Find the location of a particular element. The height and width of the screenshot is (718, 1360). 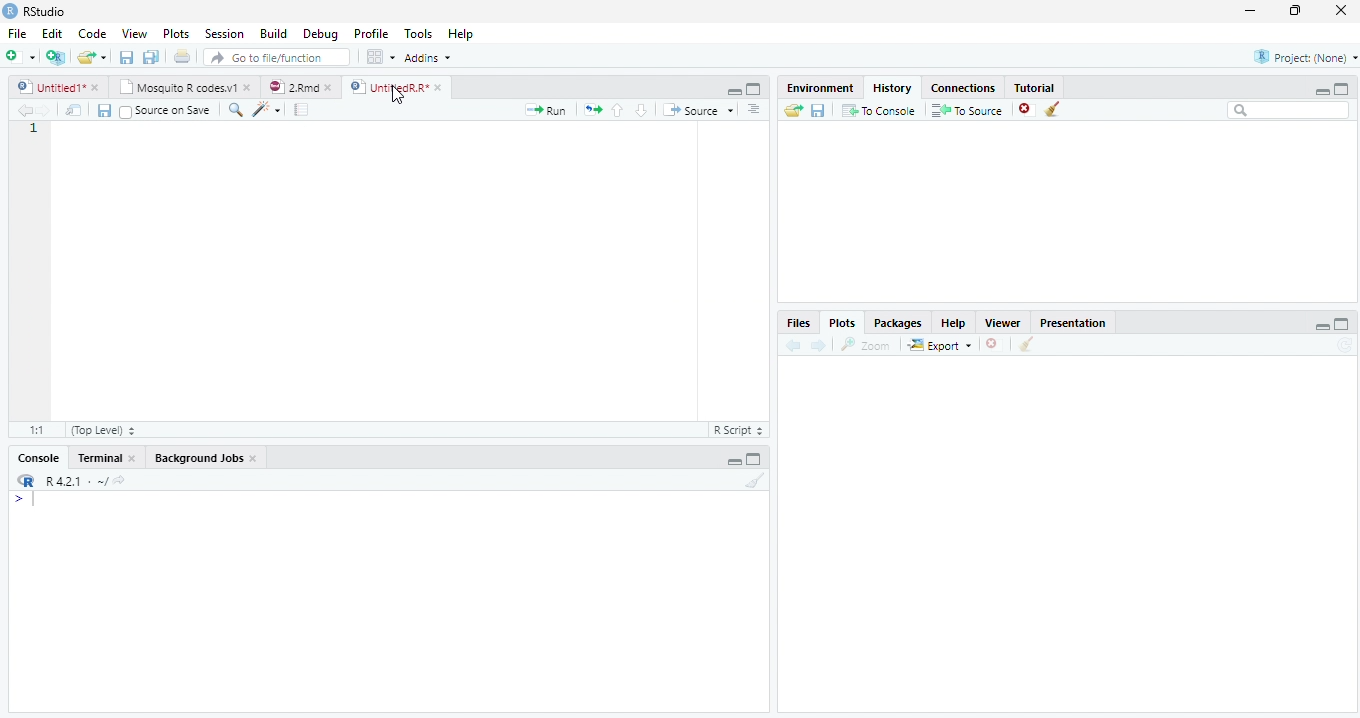

Minimize is located at coordinates (731, 90).